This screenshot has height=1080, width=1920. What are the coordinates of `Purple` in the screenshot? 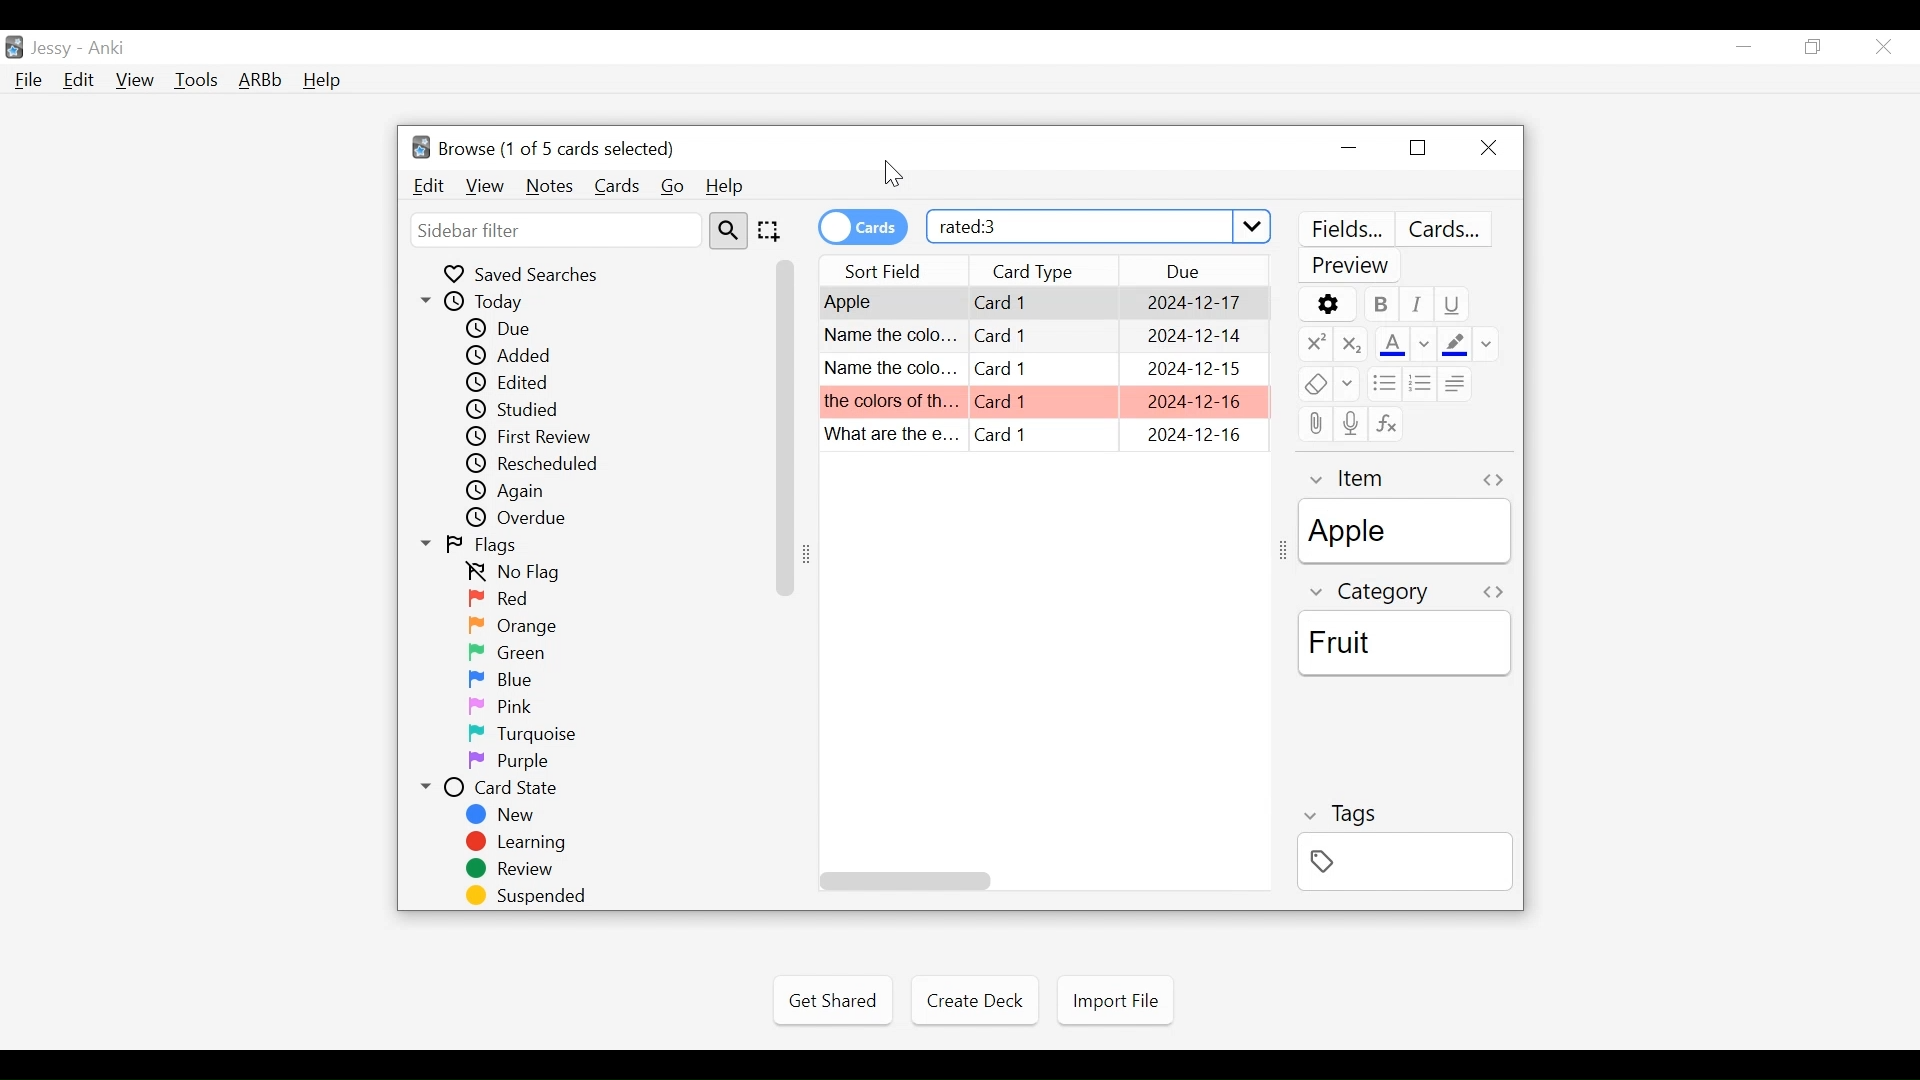 It's located at (513, 762).